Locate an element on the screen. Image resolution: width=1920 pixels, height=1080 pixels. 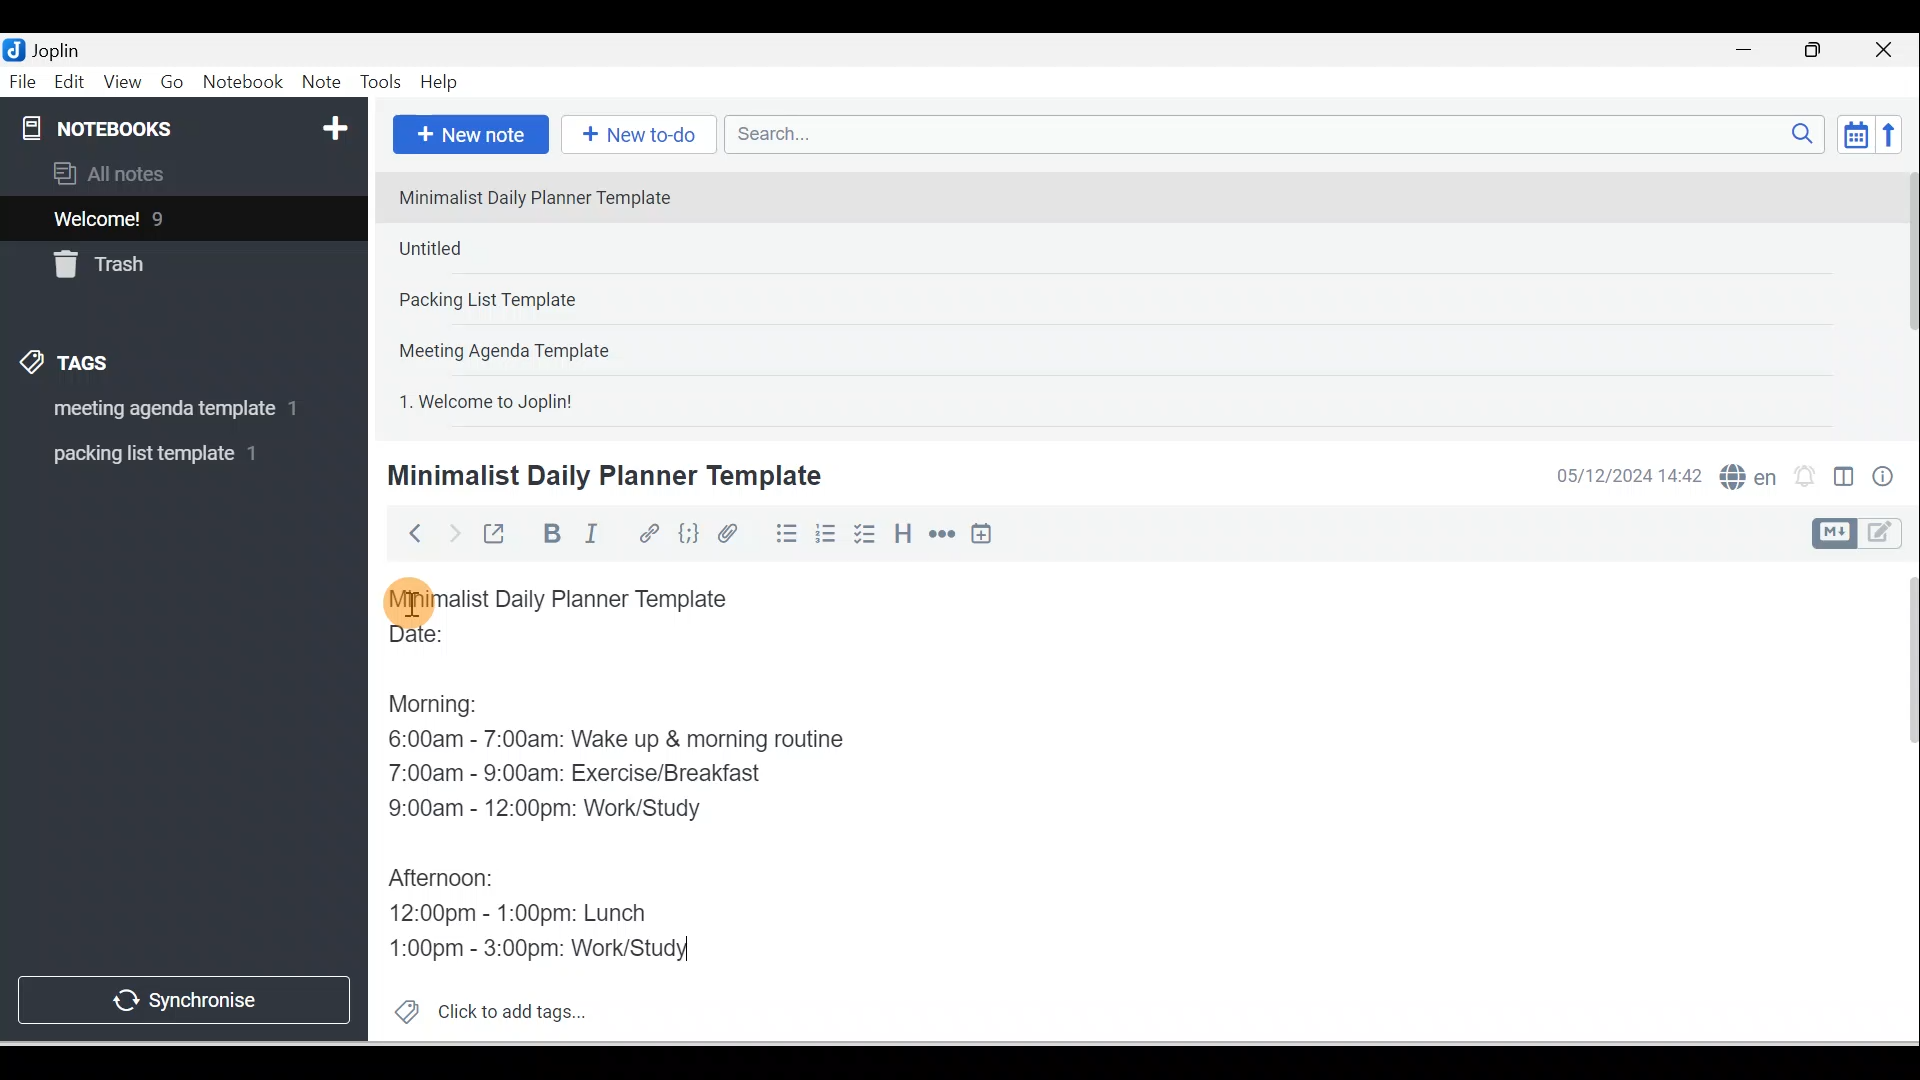
Tag 2 is located at coordinates (169, 454).